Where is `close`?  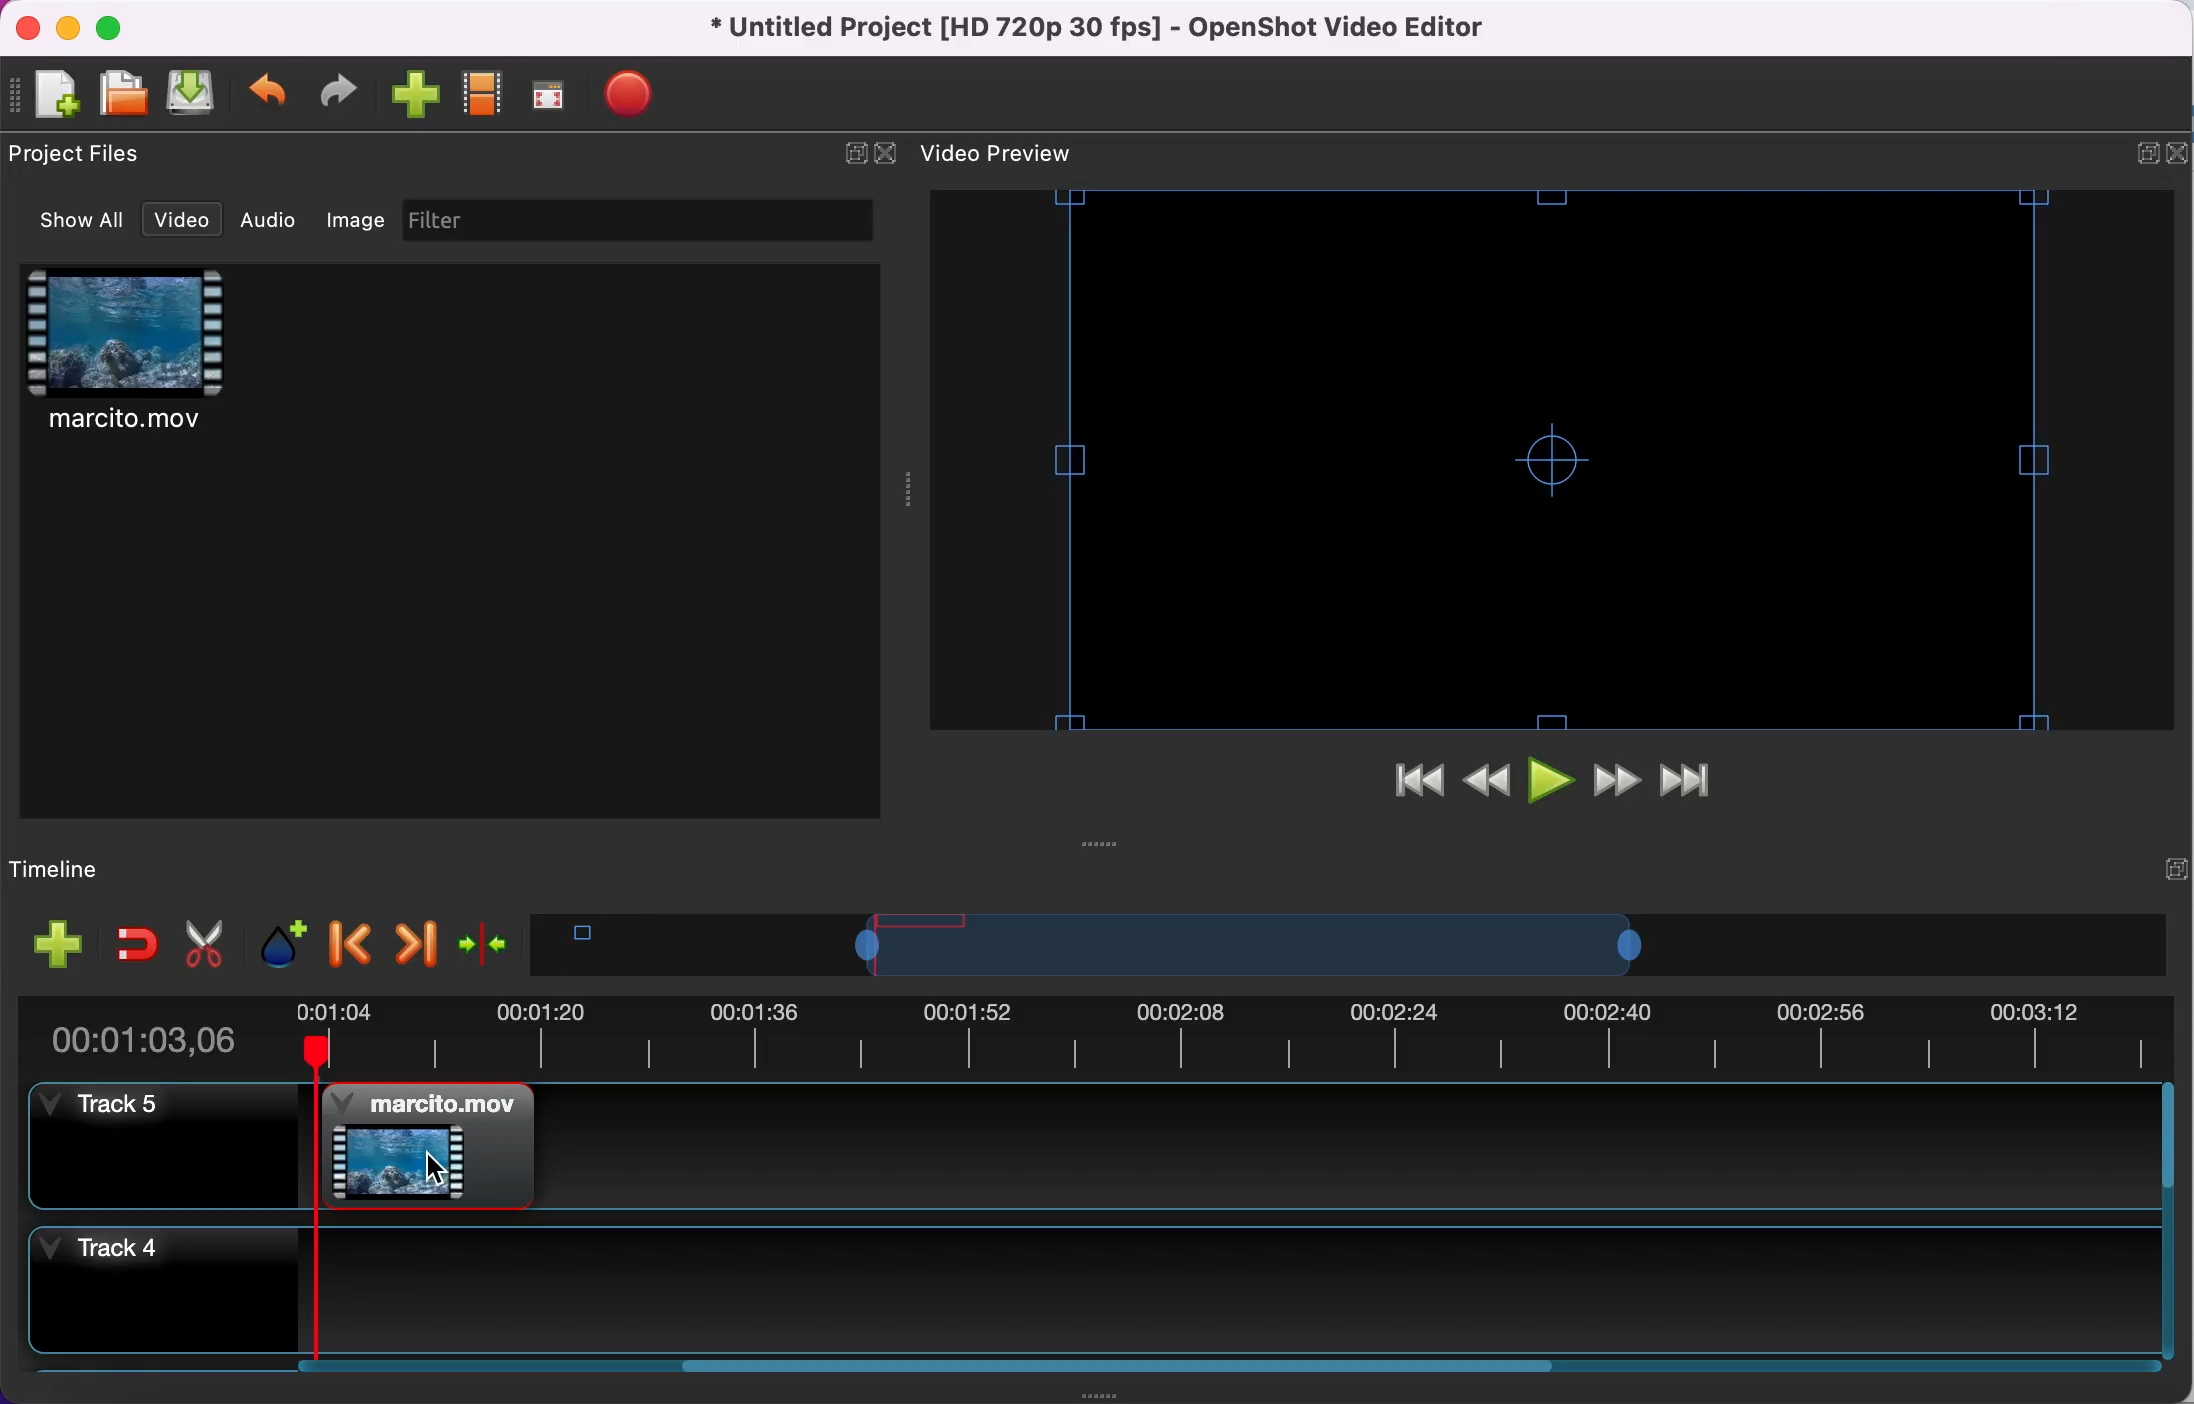
close is located at coordinates (886, 151).